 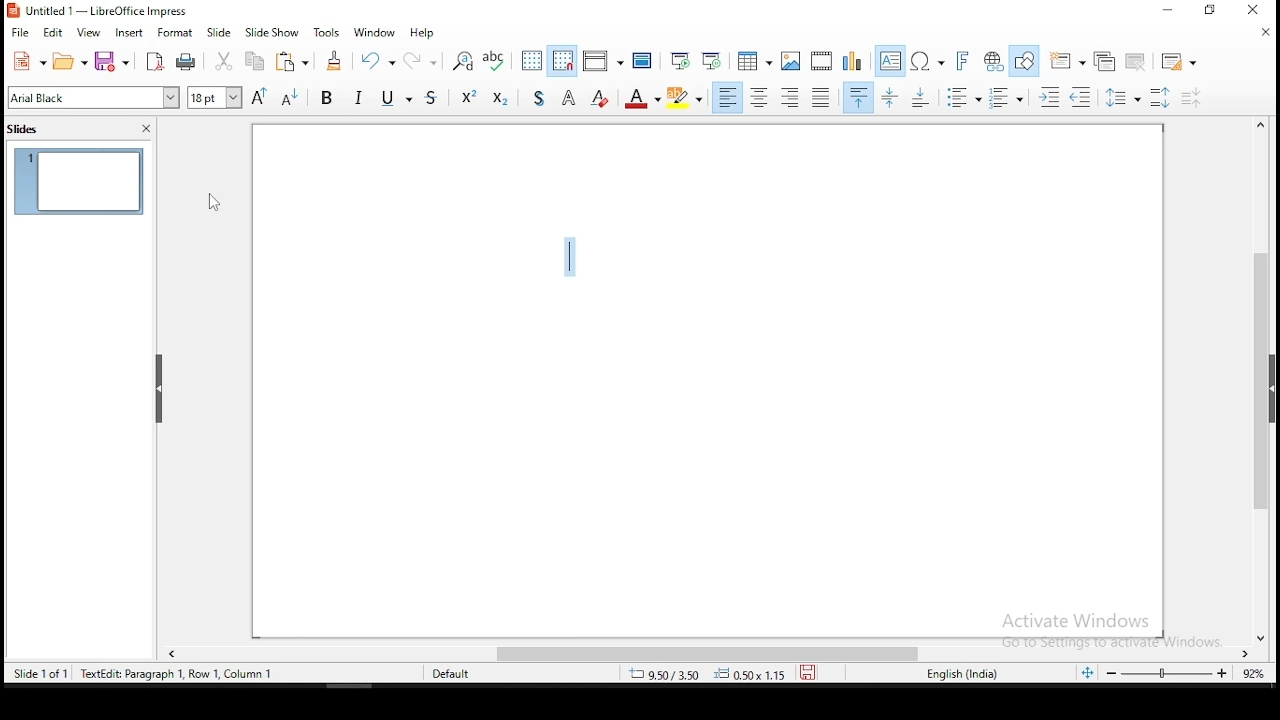 What do you see at coordinates (115, 62) in the screenshot?
I see `save` at bounding box center [115, 62].